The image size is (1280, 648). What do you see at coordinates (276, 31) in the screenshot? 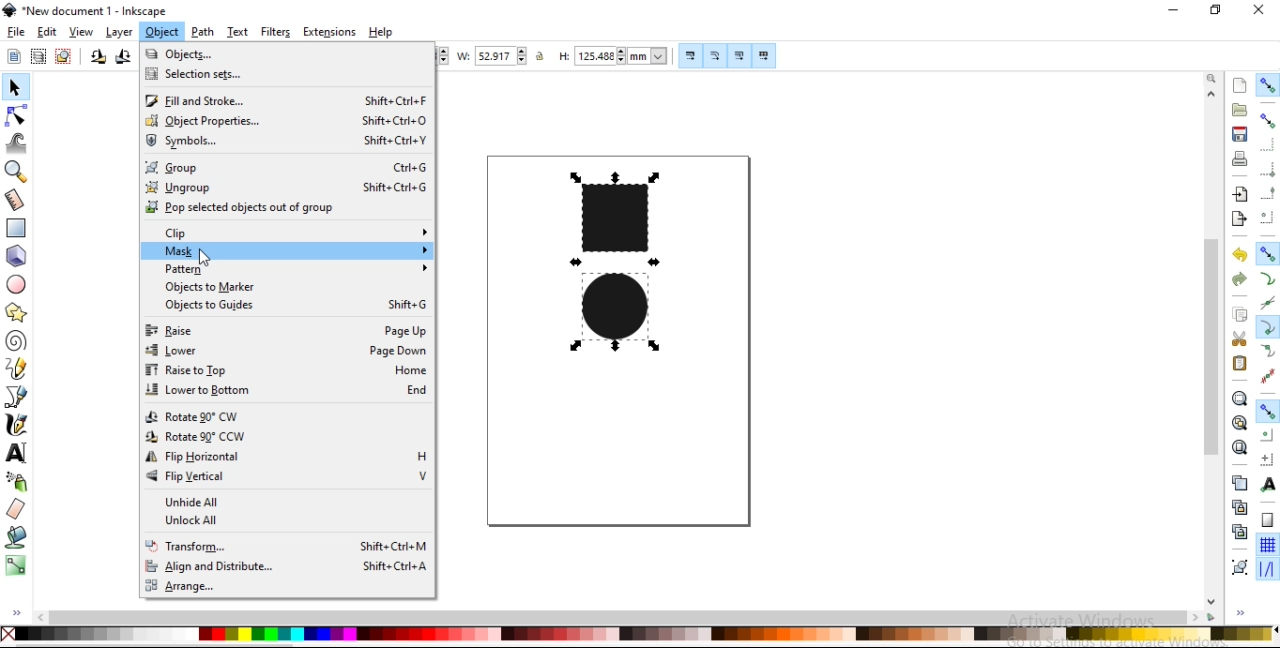
I see `filters` at bounding box center [276, 31].